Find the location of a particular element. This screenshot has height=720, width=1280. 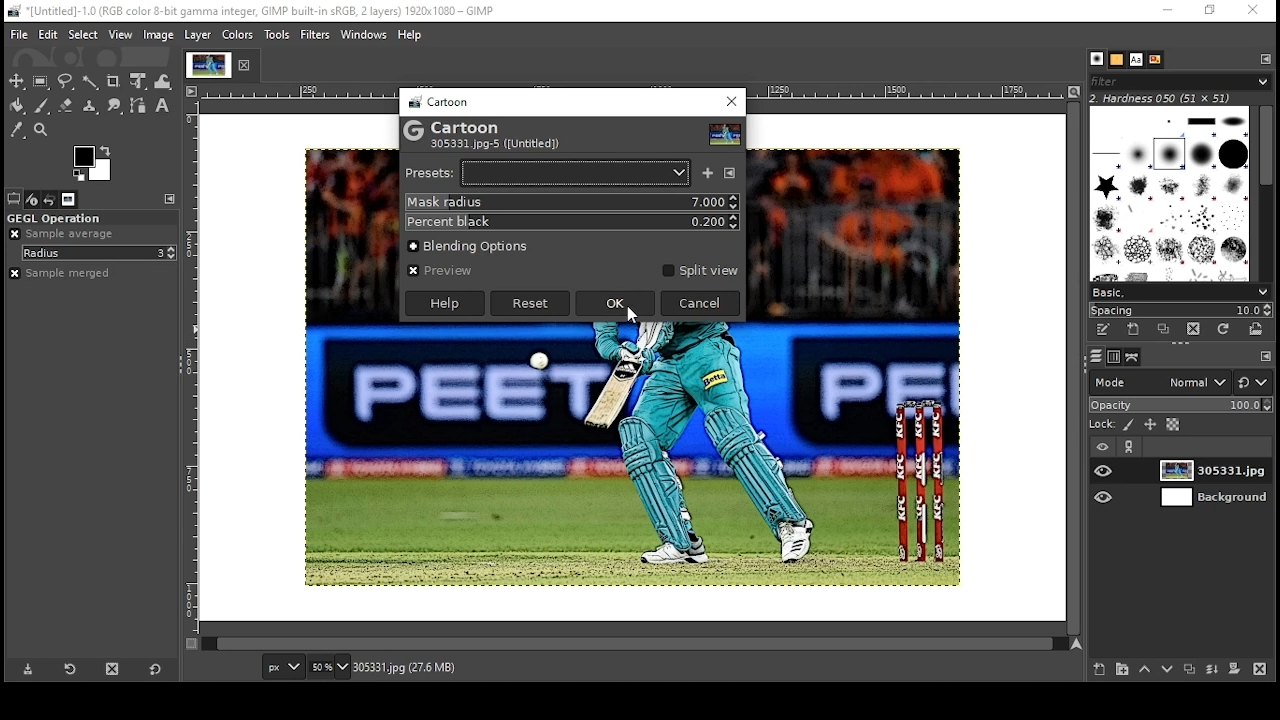

minimize is located at coordinates (1168, 10).